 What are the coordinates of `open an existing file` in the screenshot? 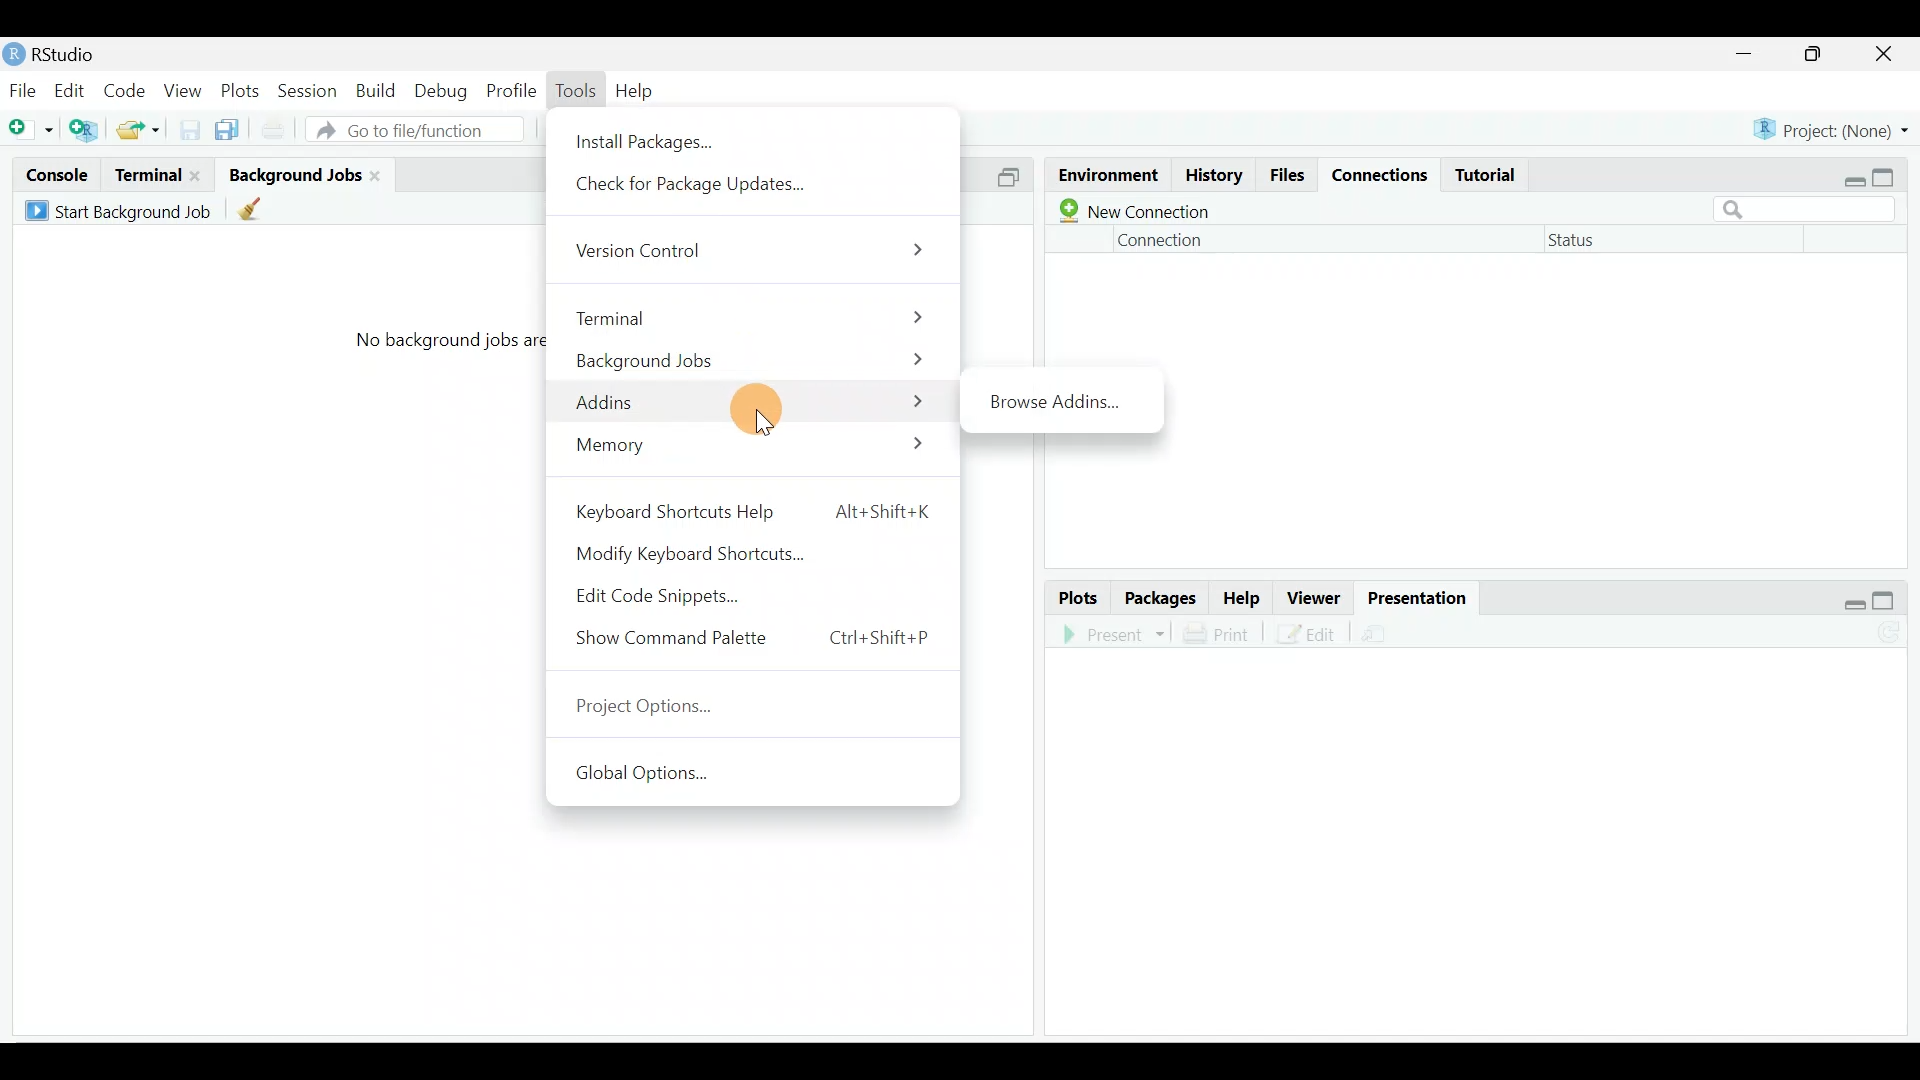 It's located at (139, 131).